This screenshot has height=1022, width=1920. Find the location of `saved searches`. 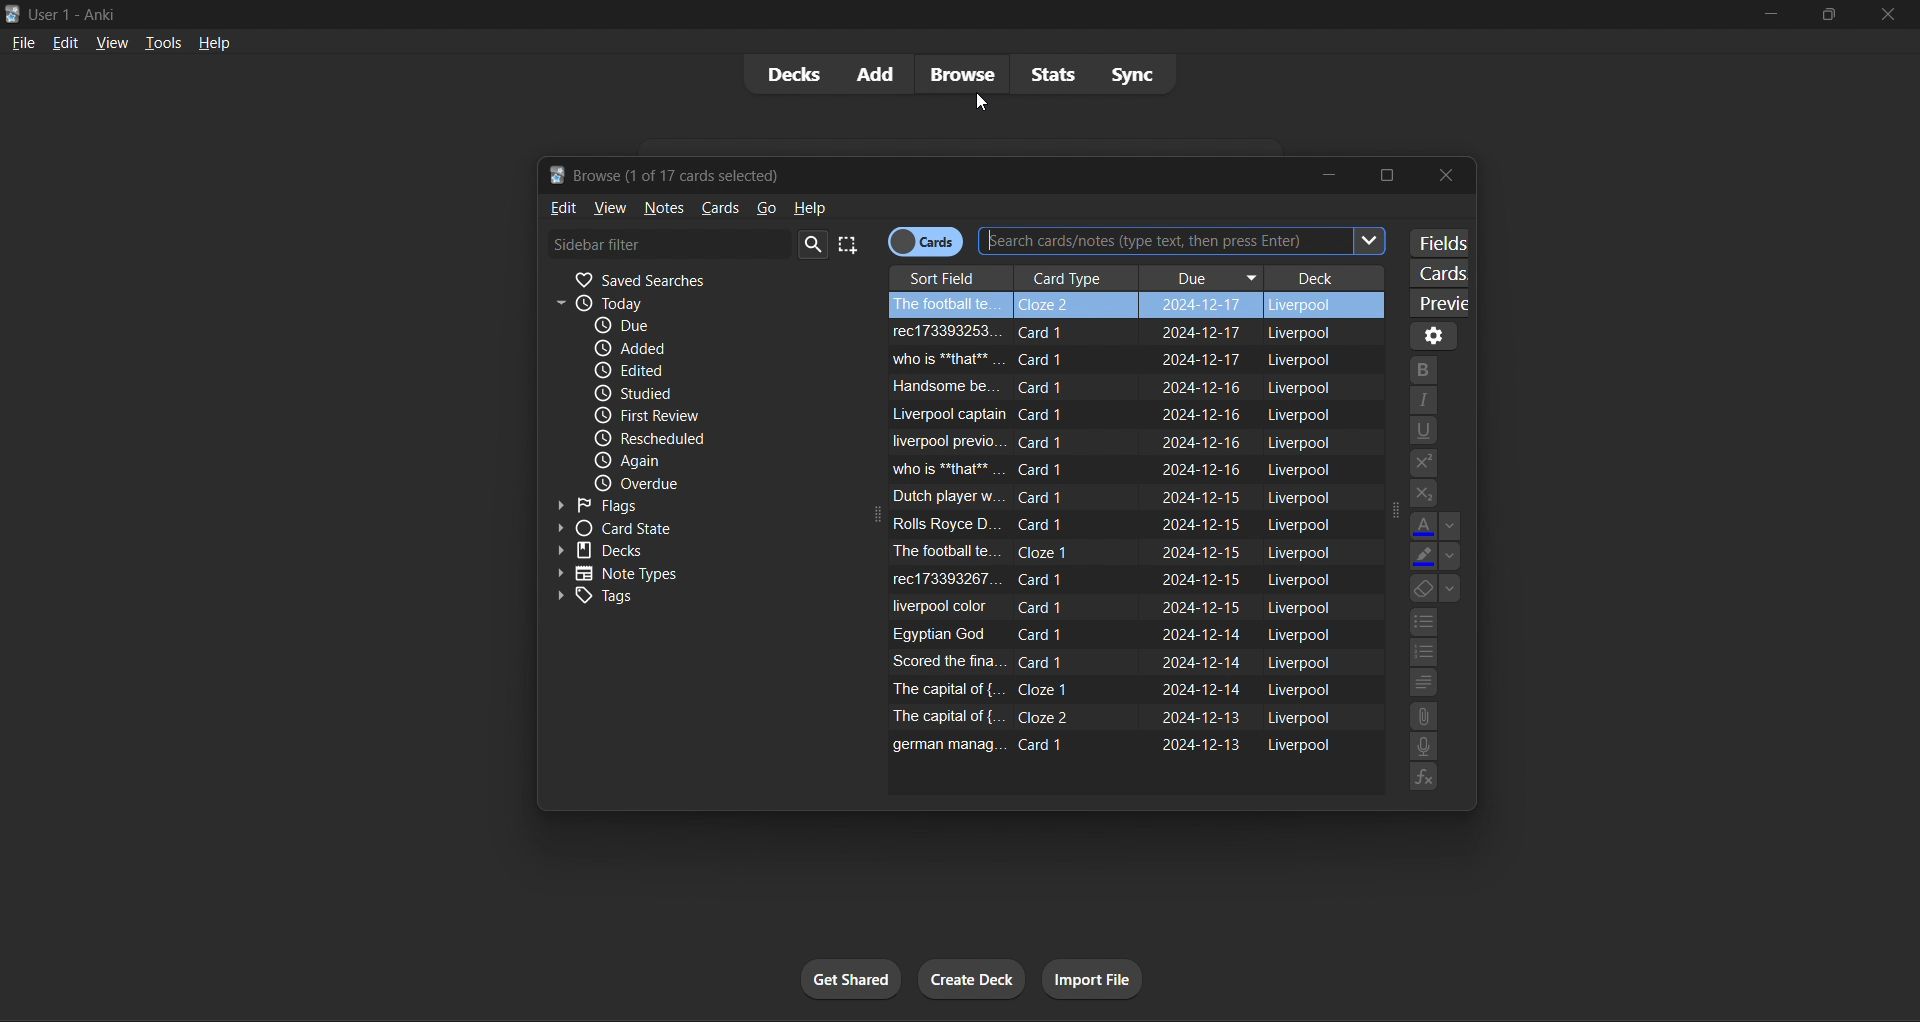

saved searches is located at coordinates (700, 274).